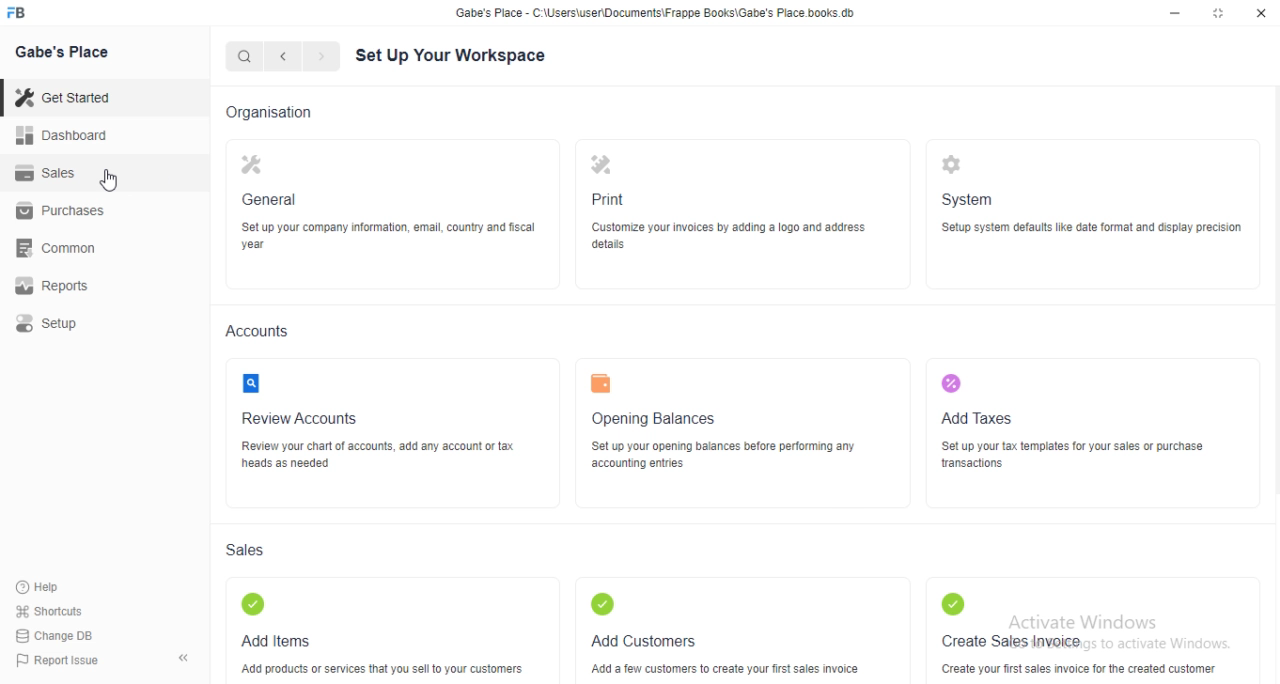  What do you see at coordinates (277, 641) in the screenshot?
I see `Add Items` at bounding box center [277, 641].